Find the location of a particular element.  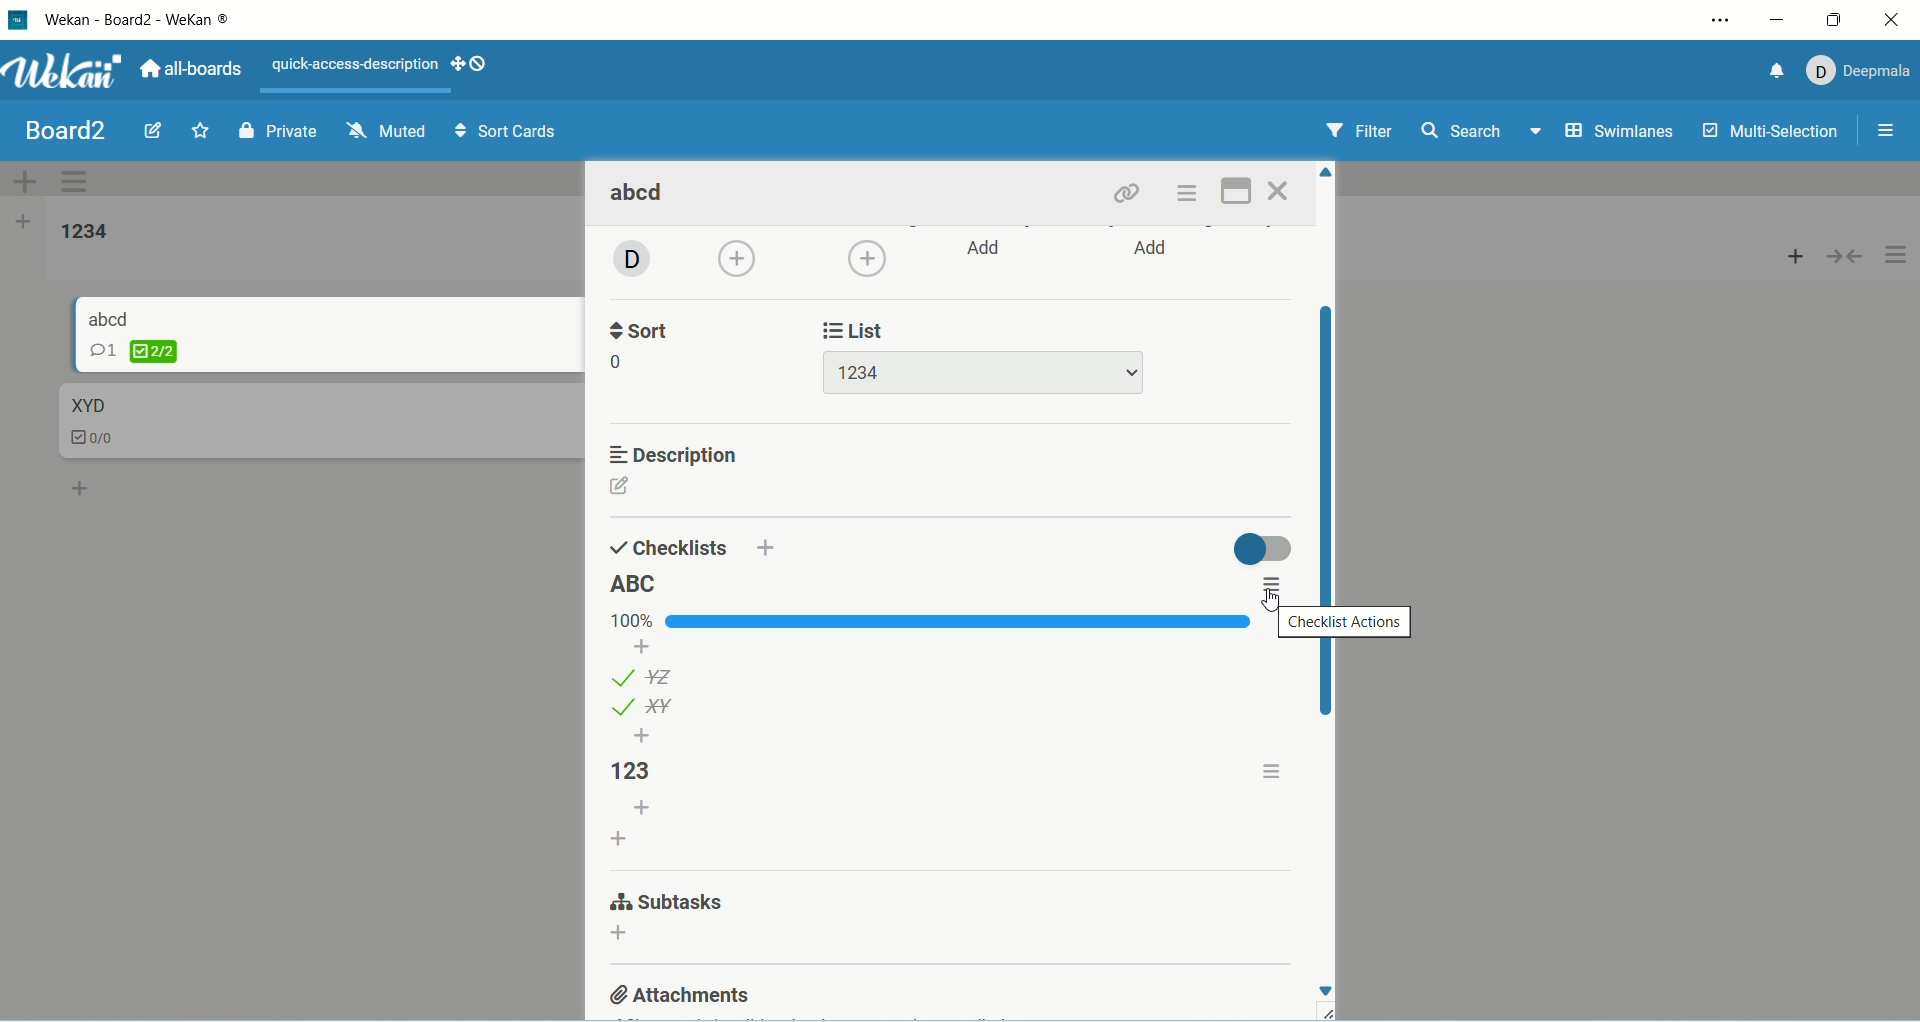

checklists is located at coordinates (669, 546).